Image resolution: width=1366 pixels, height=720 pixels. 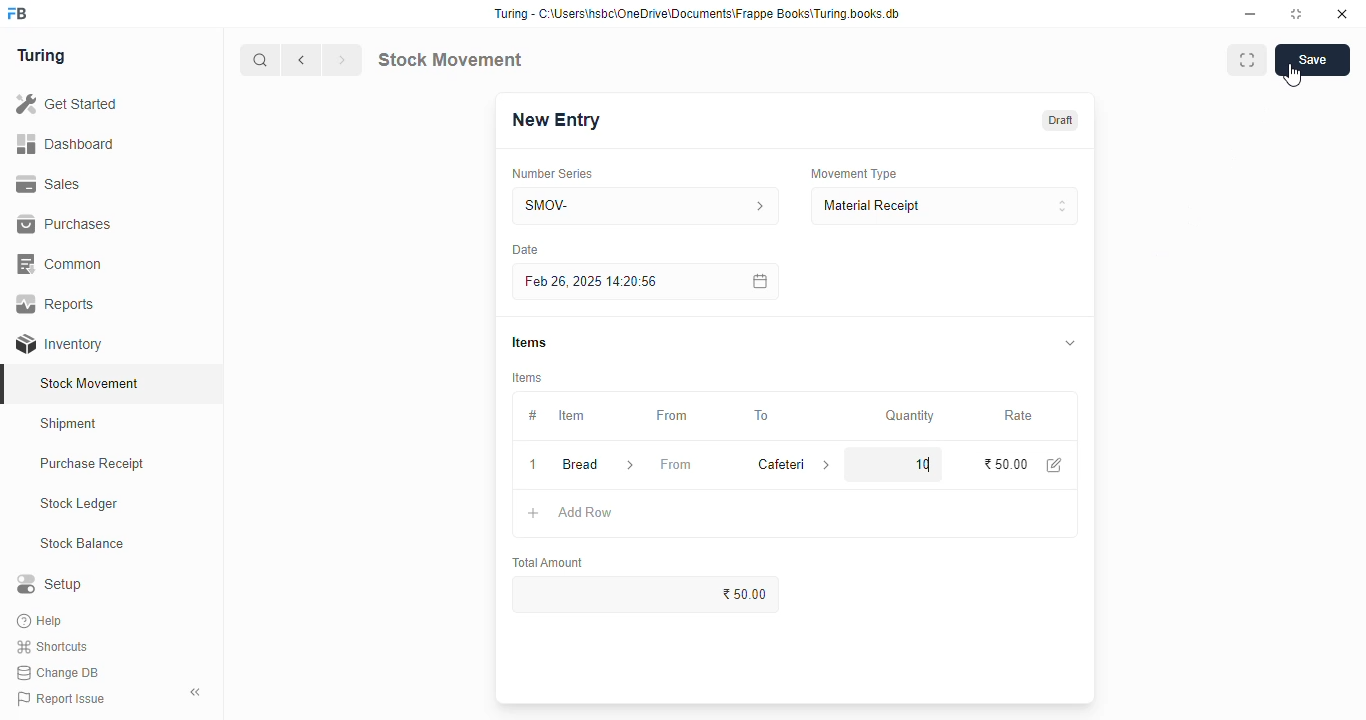 I want to click on bread, so click(x=579, y=464).